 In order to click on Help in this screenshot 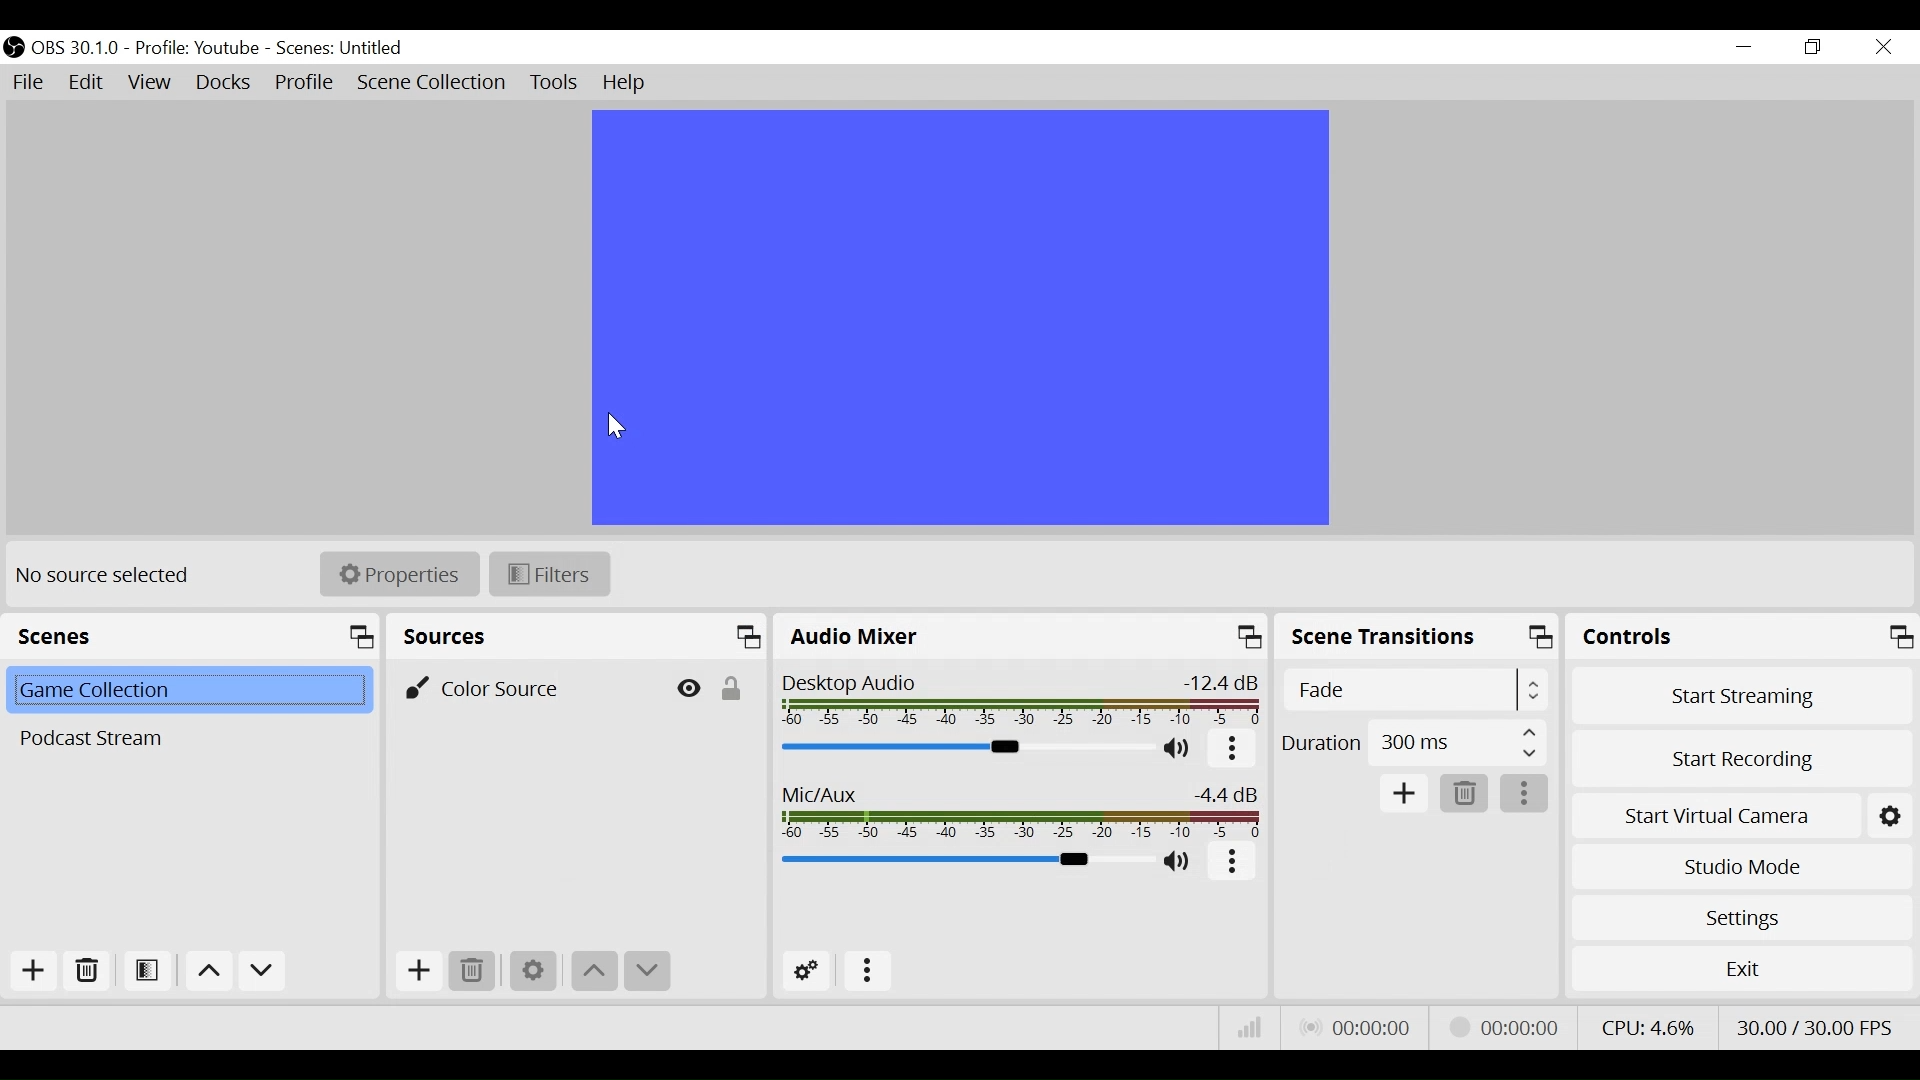, I will do `click(629, 83)`.